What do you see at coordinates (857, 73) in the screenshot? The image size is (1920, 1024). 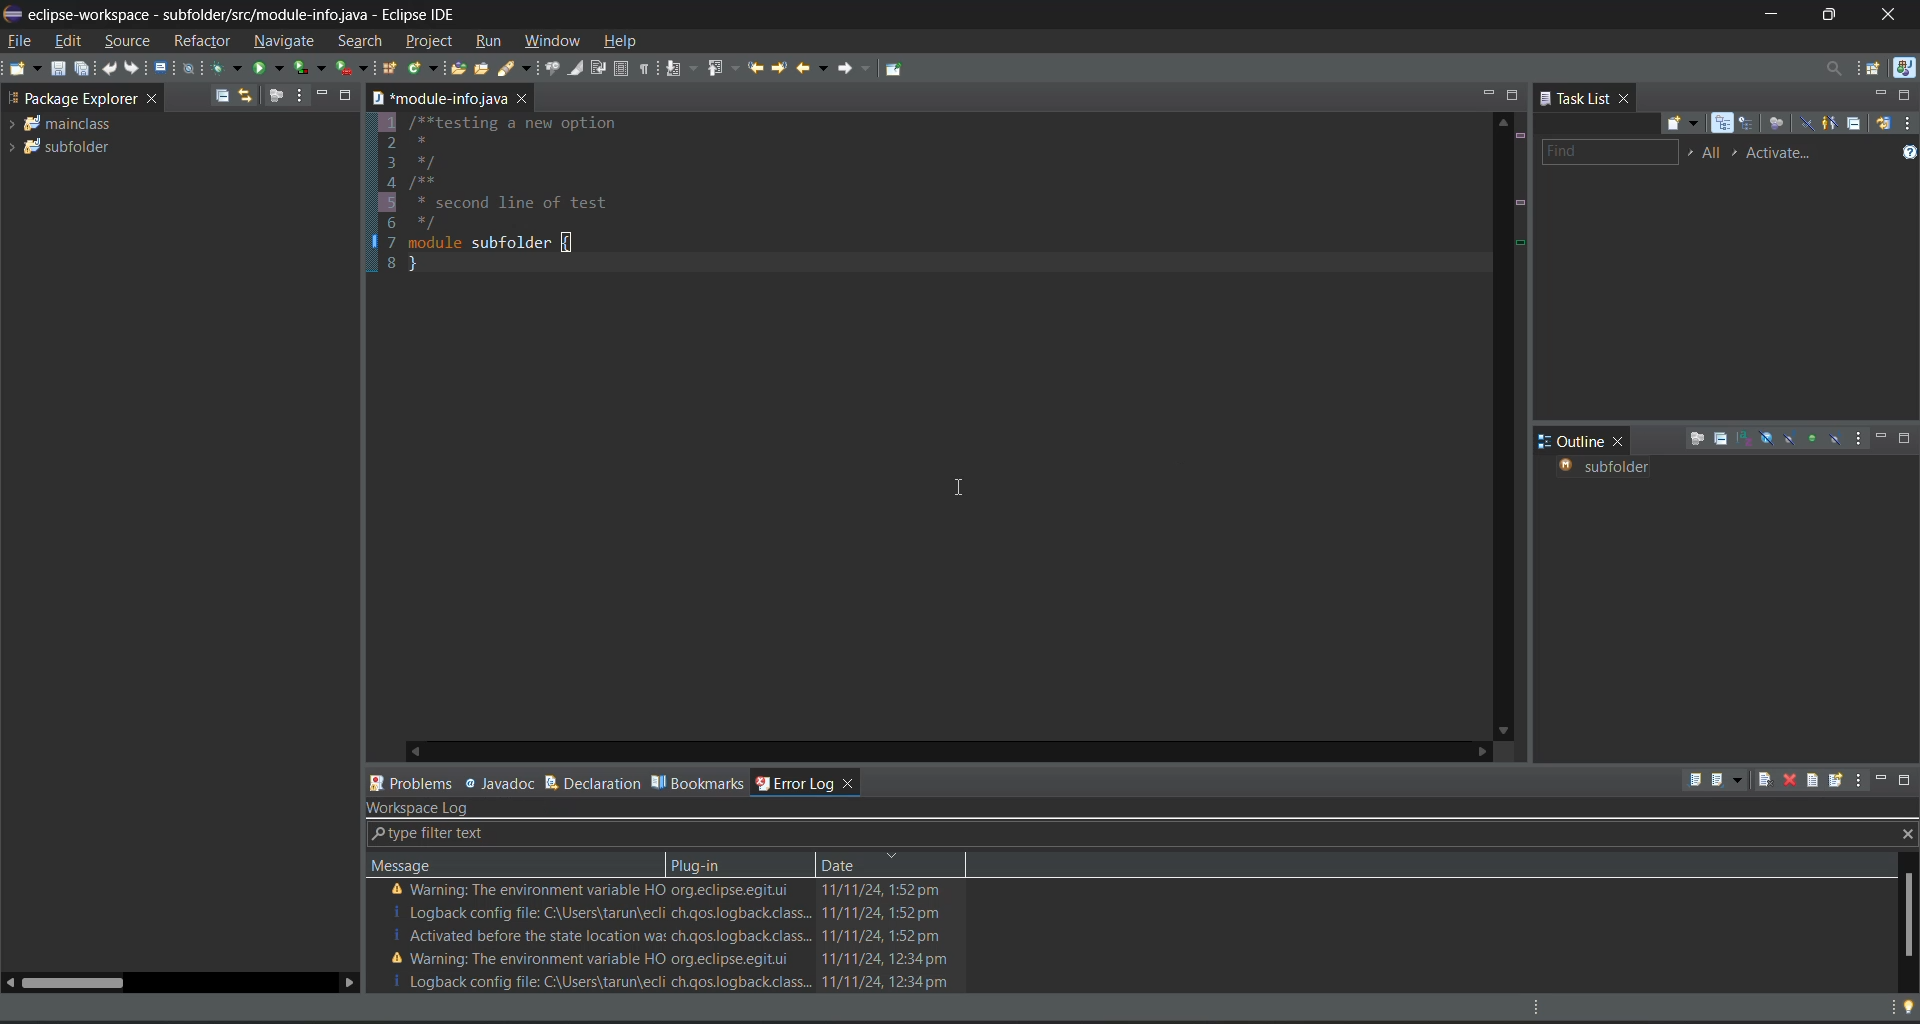 I see `forward` at bounding box center [857, 73].